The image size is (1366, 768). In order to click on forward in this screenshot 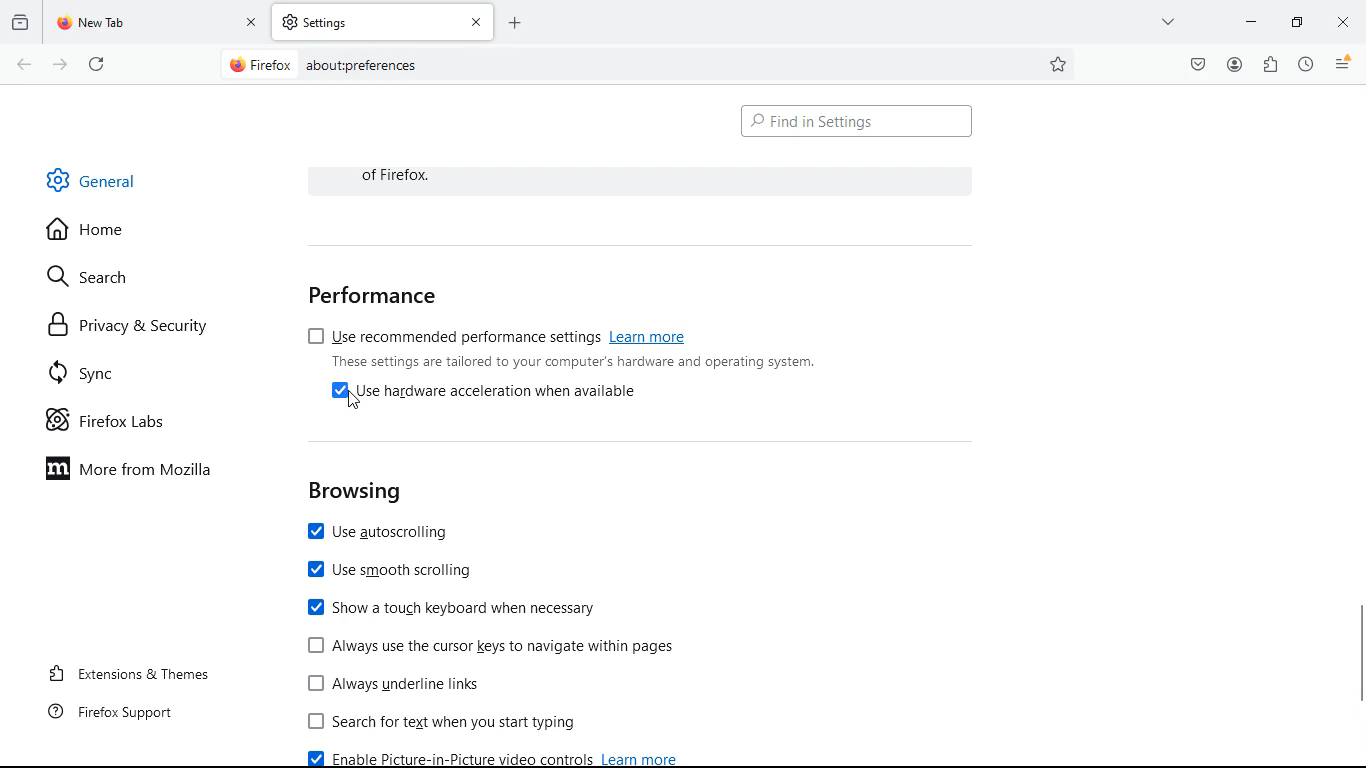, I will do `click(59, 64)`.